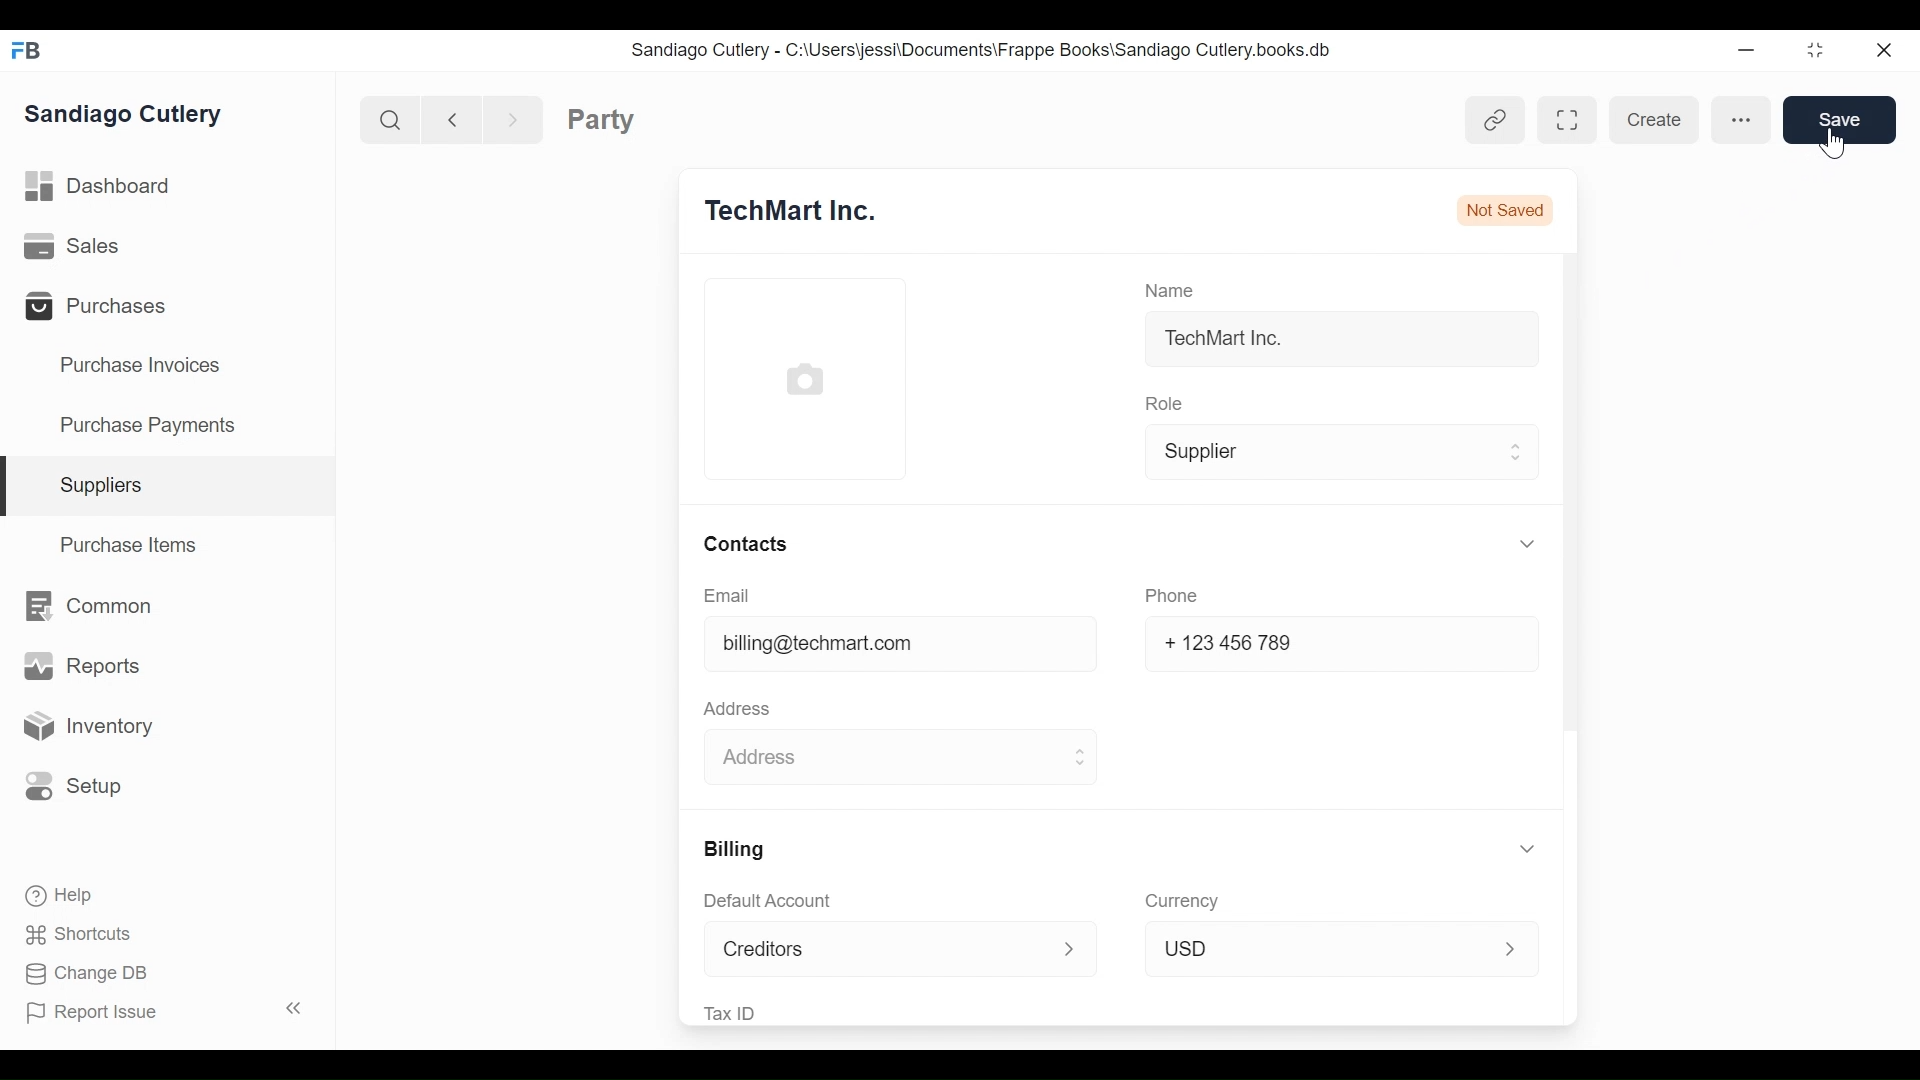 This screenshot has width=1920, height=1080. Describe the element at coordinates (73, 245) in the screenshot. I see `Sales` at that location.